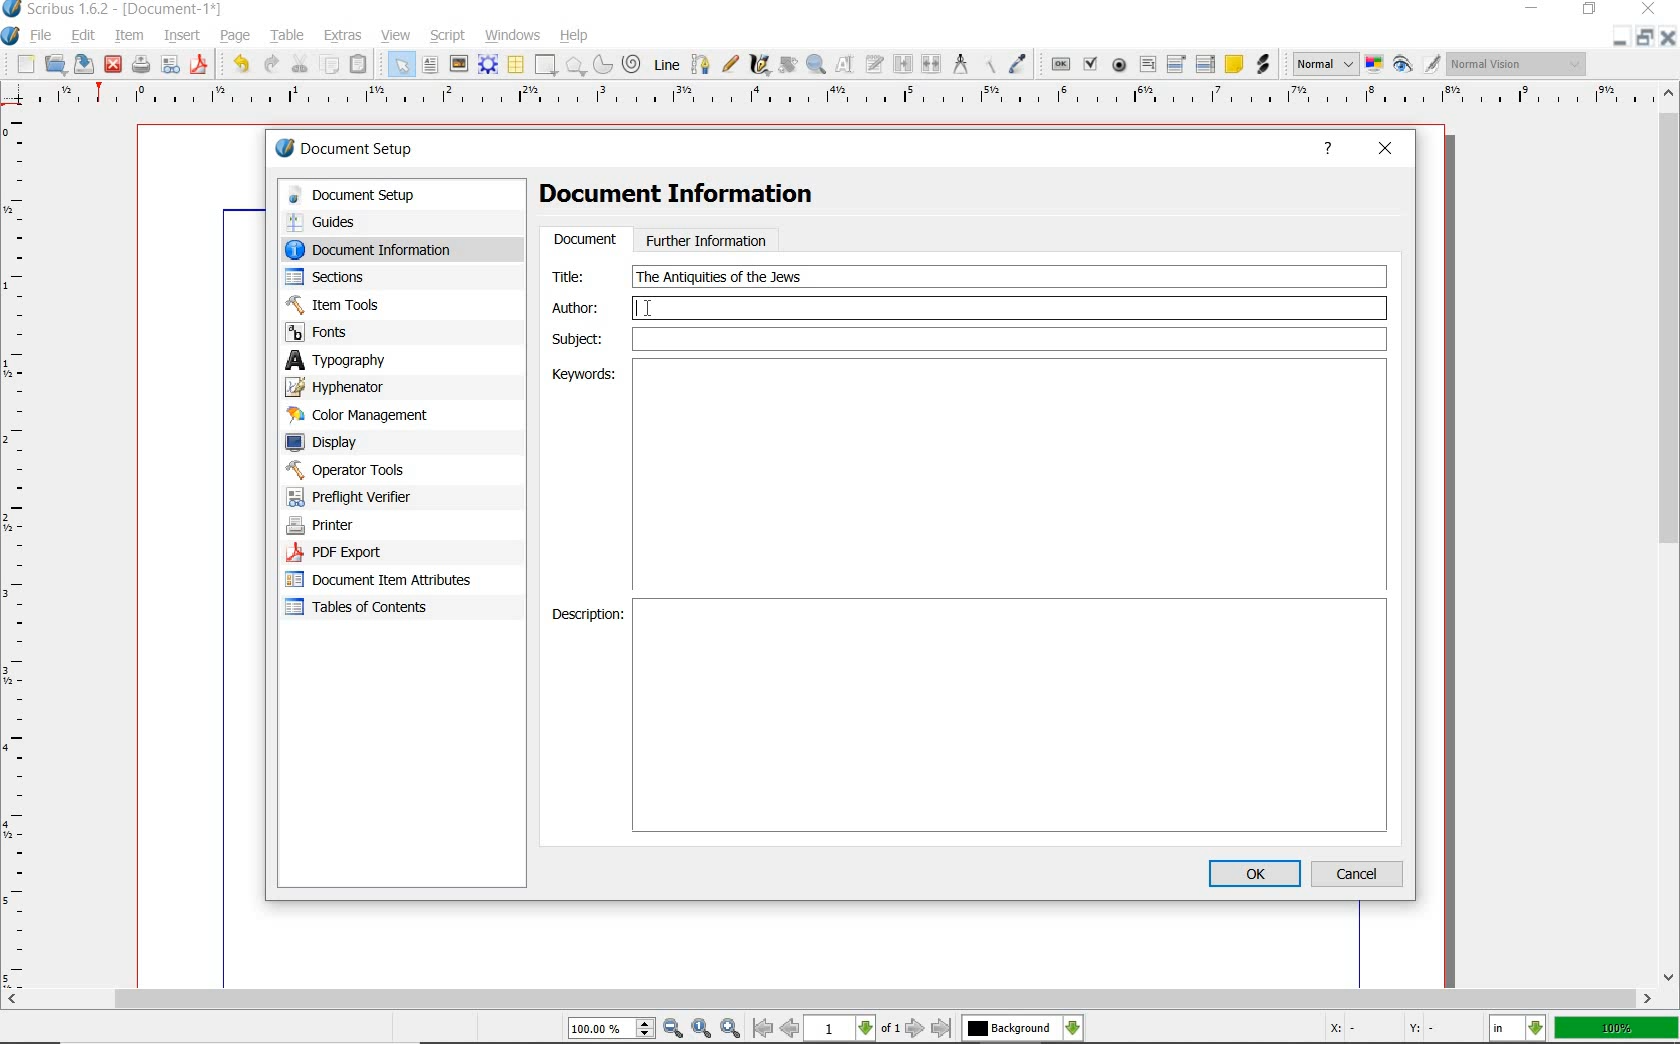 The height and width of the screenshot is (1044, 1680). I want to click on further information, so click(707, 239).